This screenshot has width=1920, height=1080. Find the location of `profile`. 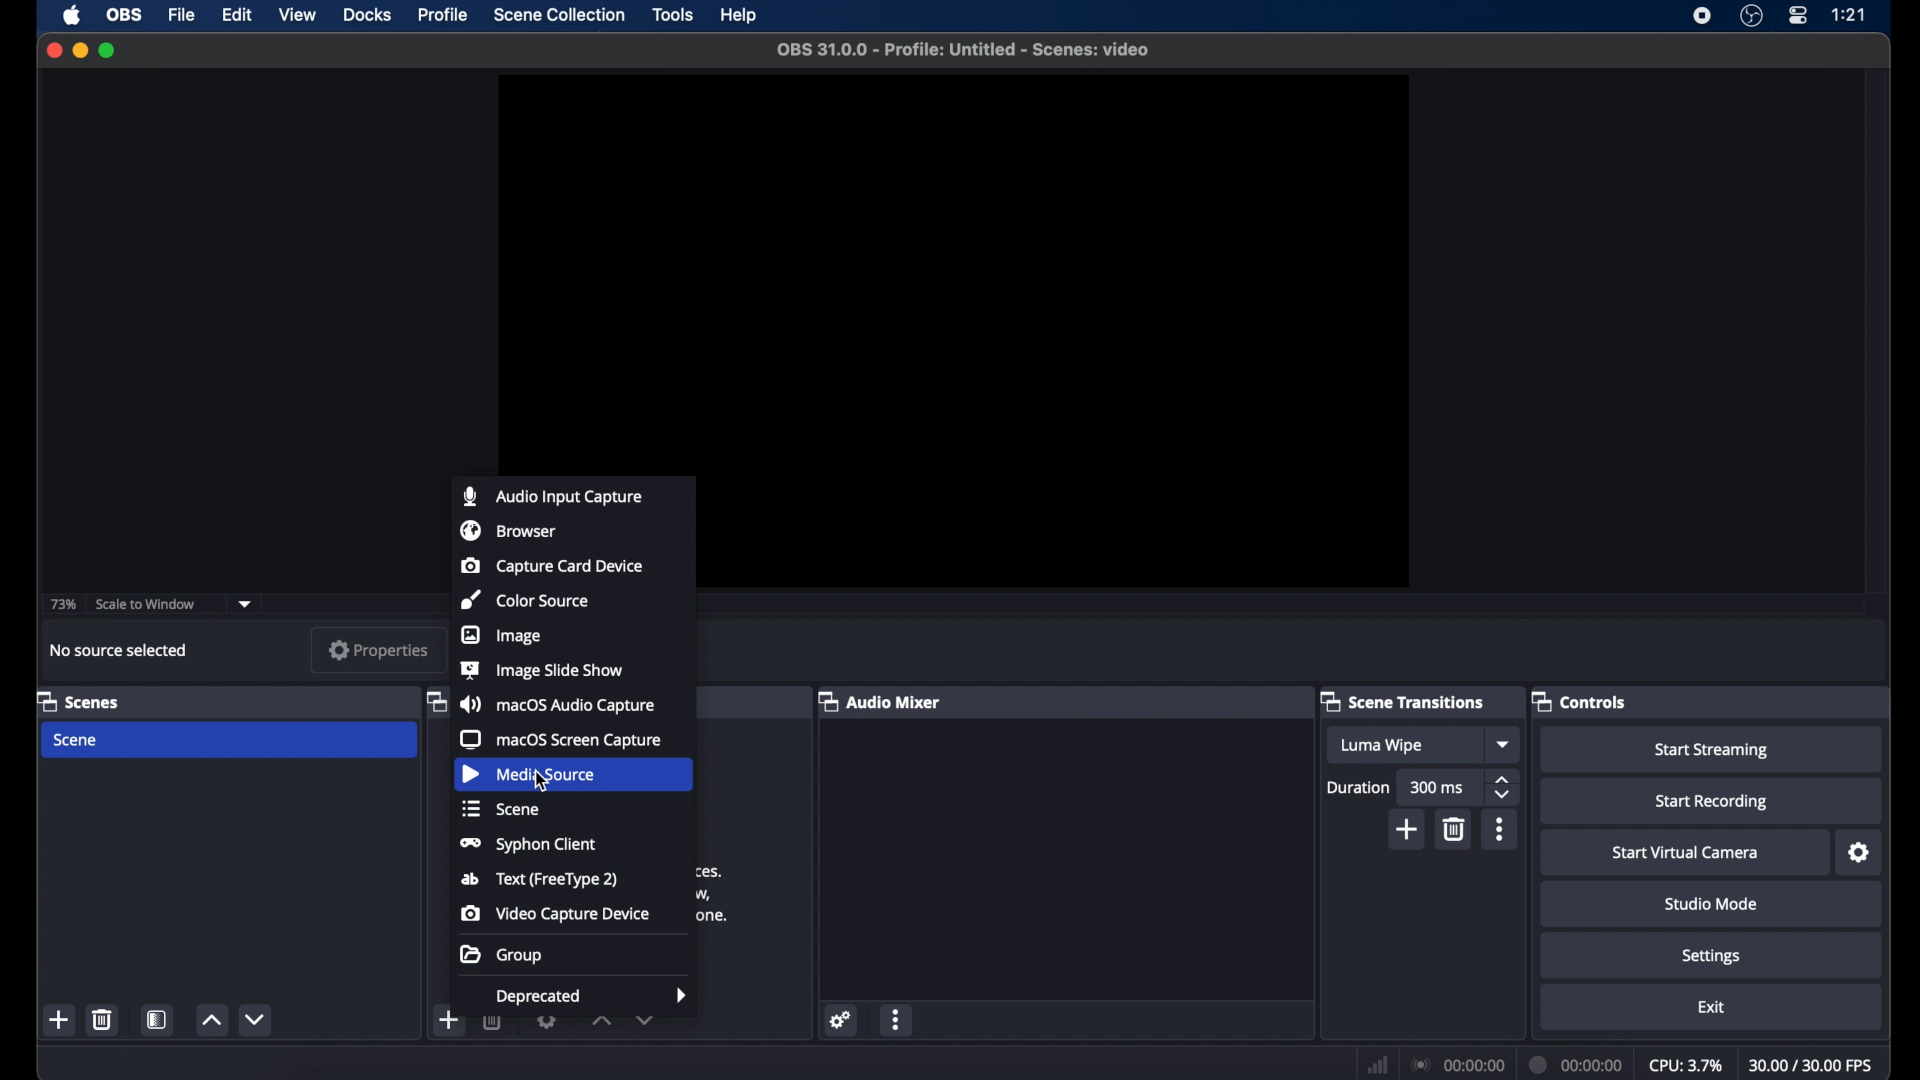

profile is located at coordinates (444, 15).